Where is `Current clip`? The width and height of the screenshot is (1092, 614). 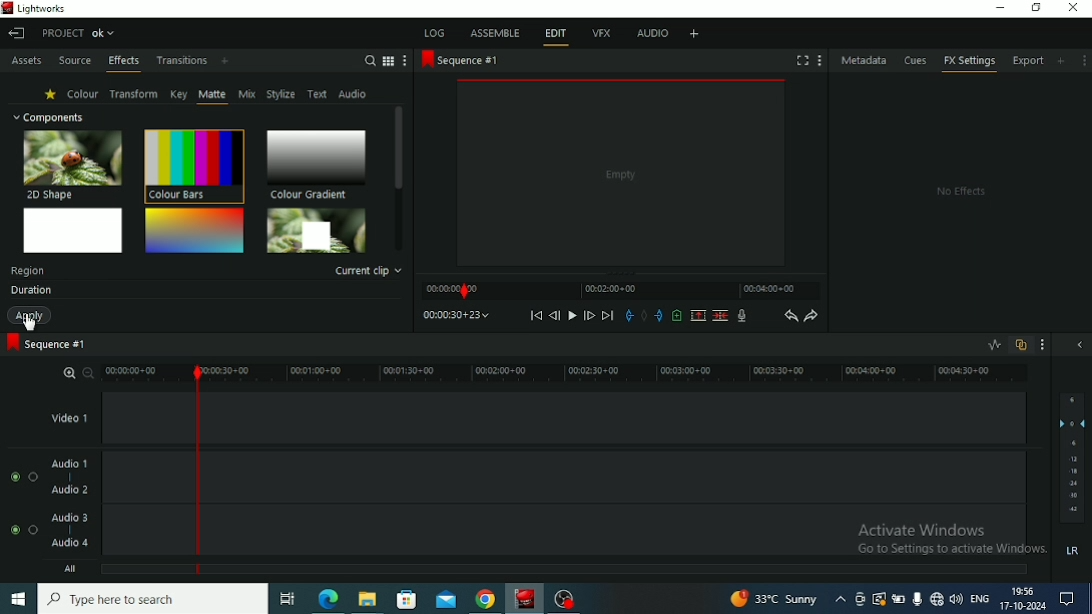
Current clip is located at coordinates (369, 271).